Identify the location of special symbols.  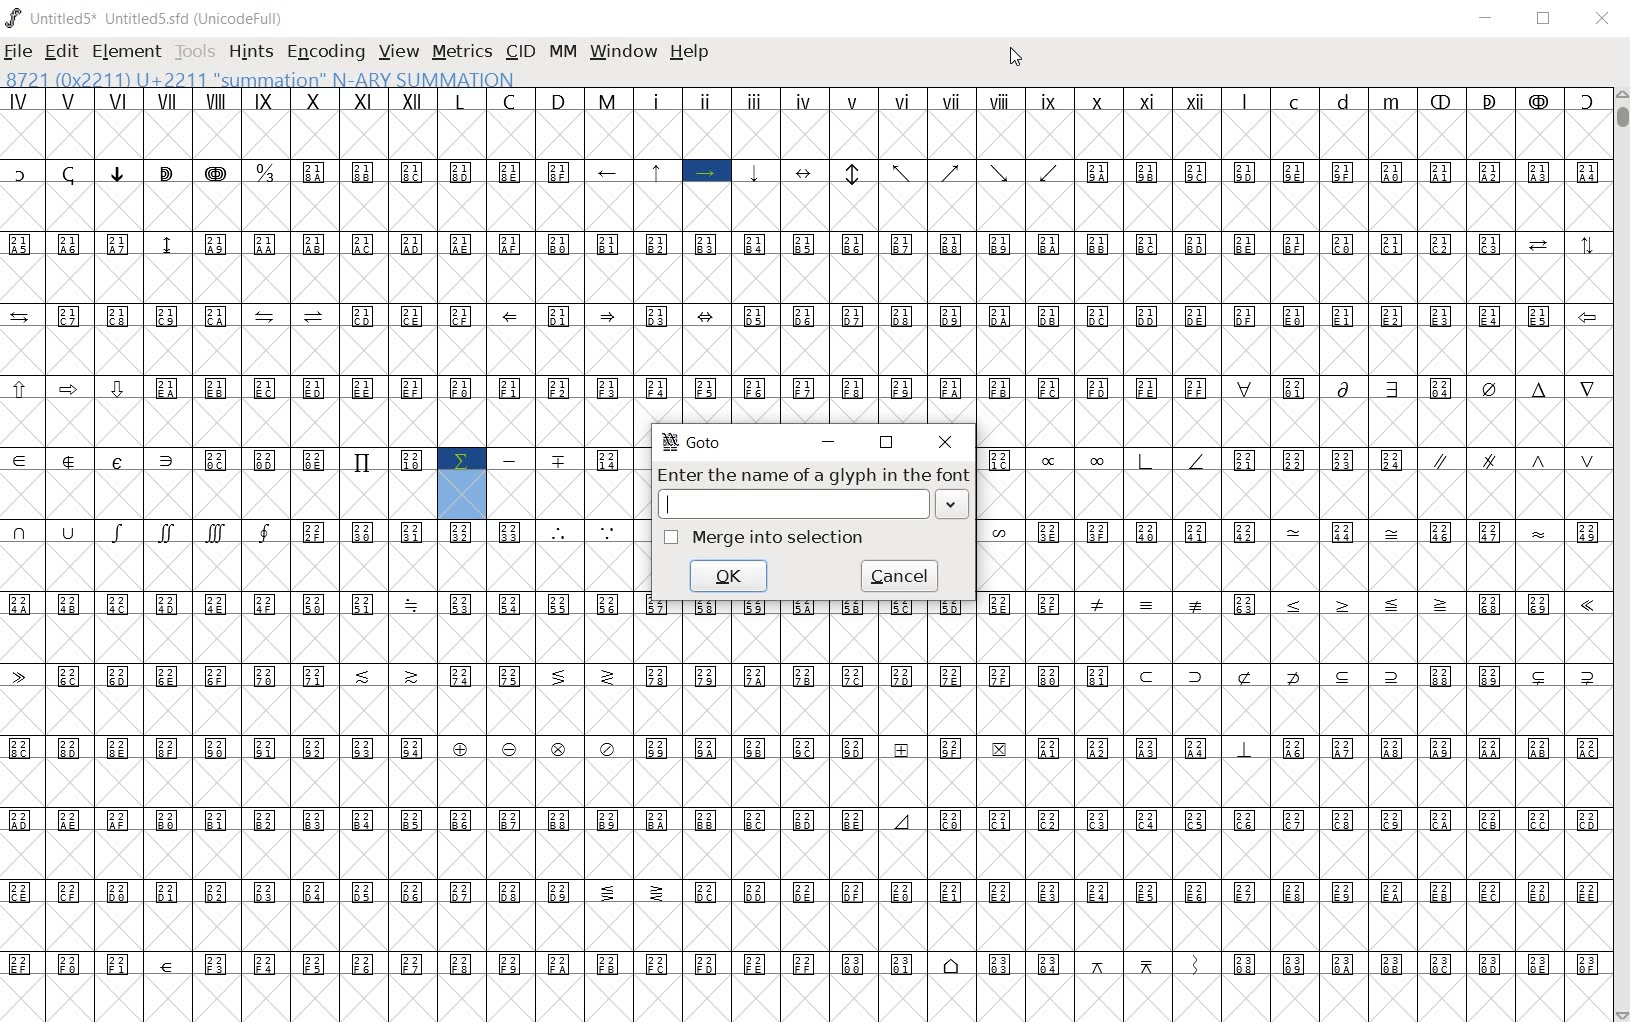
(565, 457).